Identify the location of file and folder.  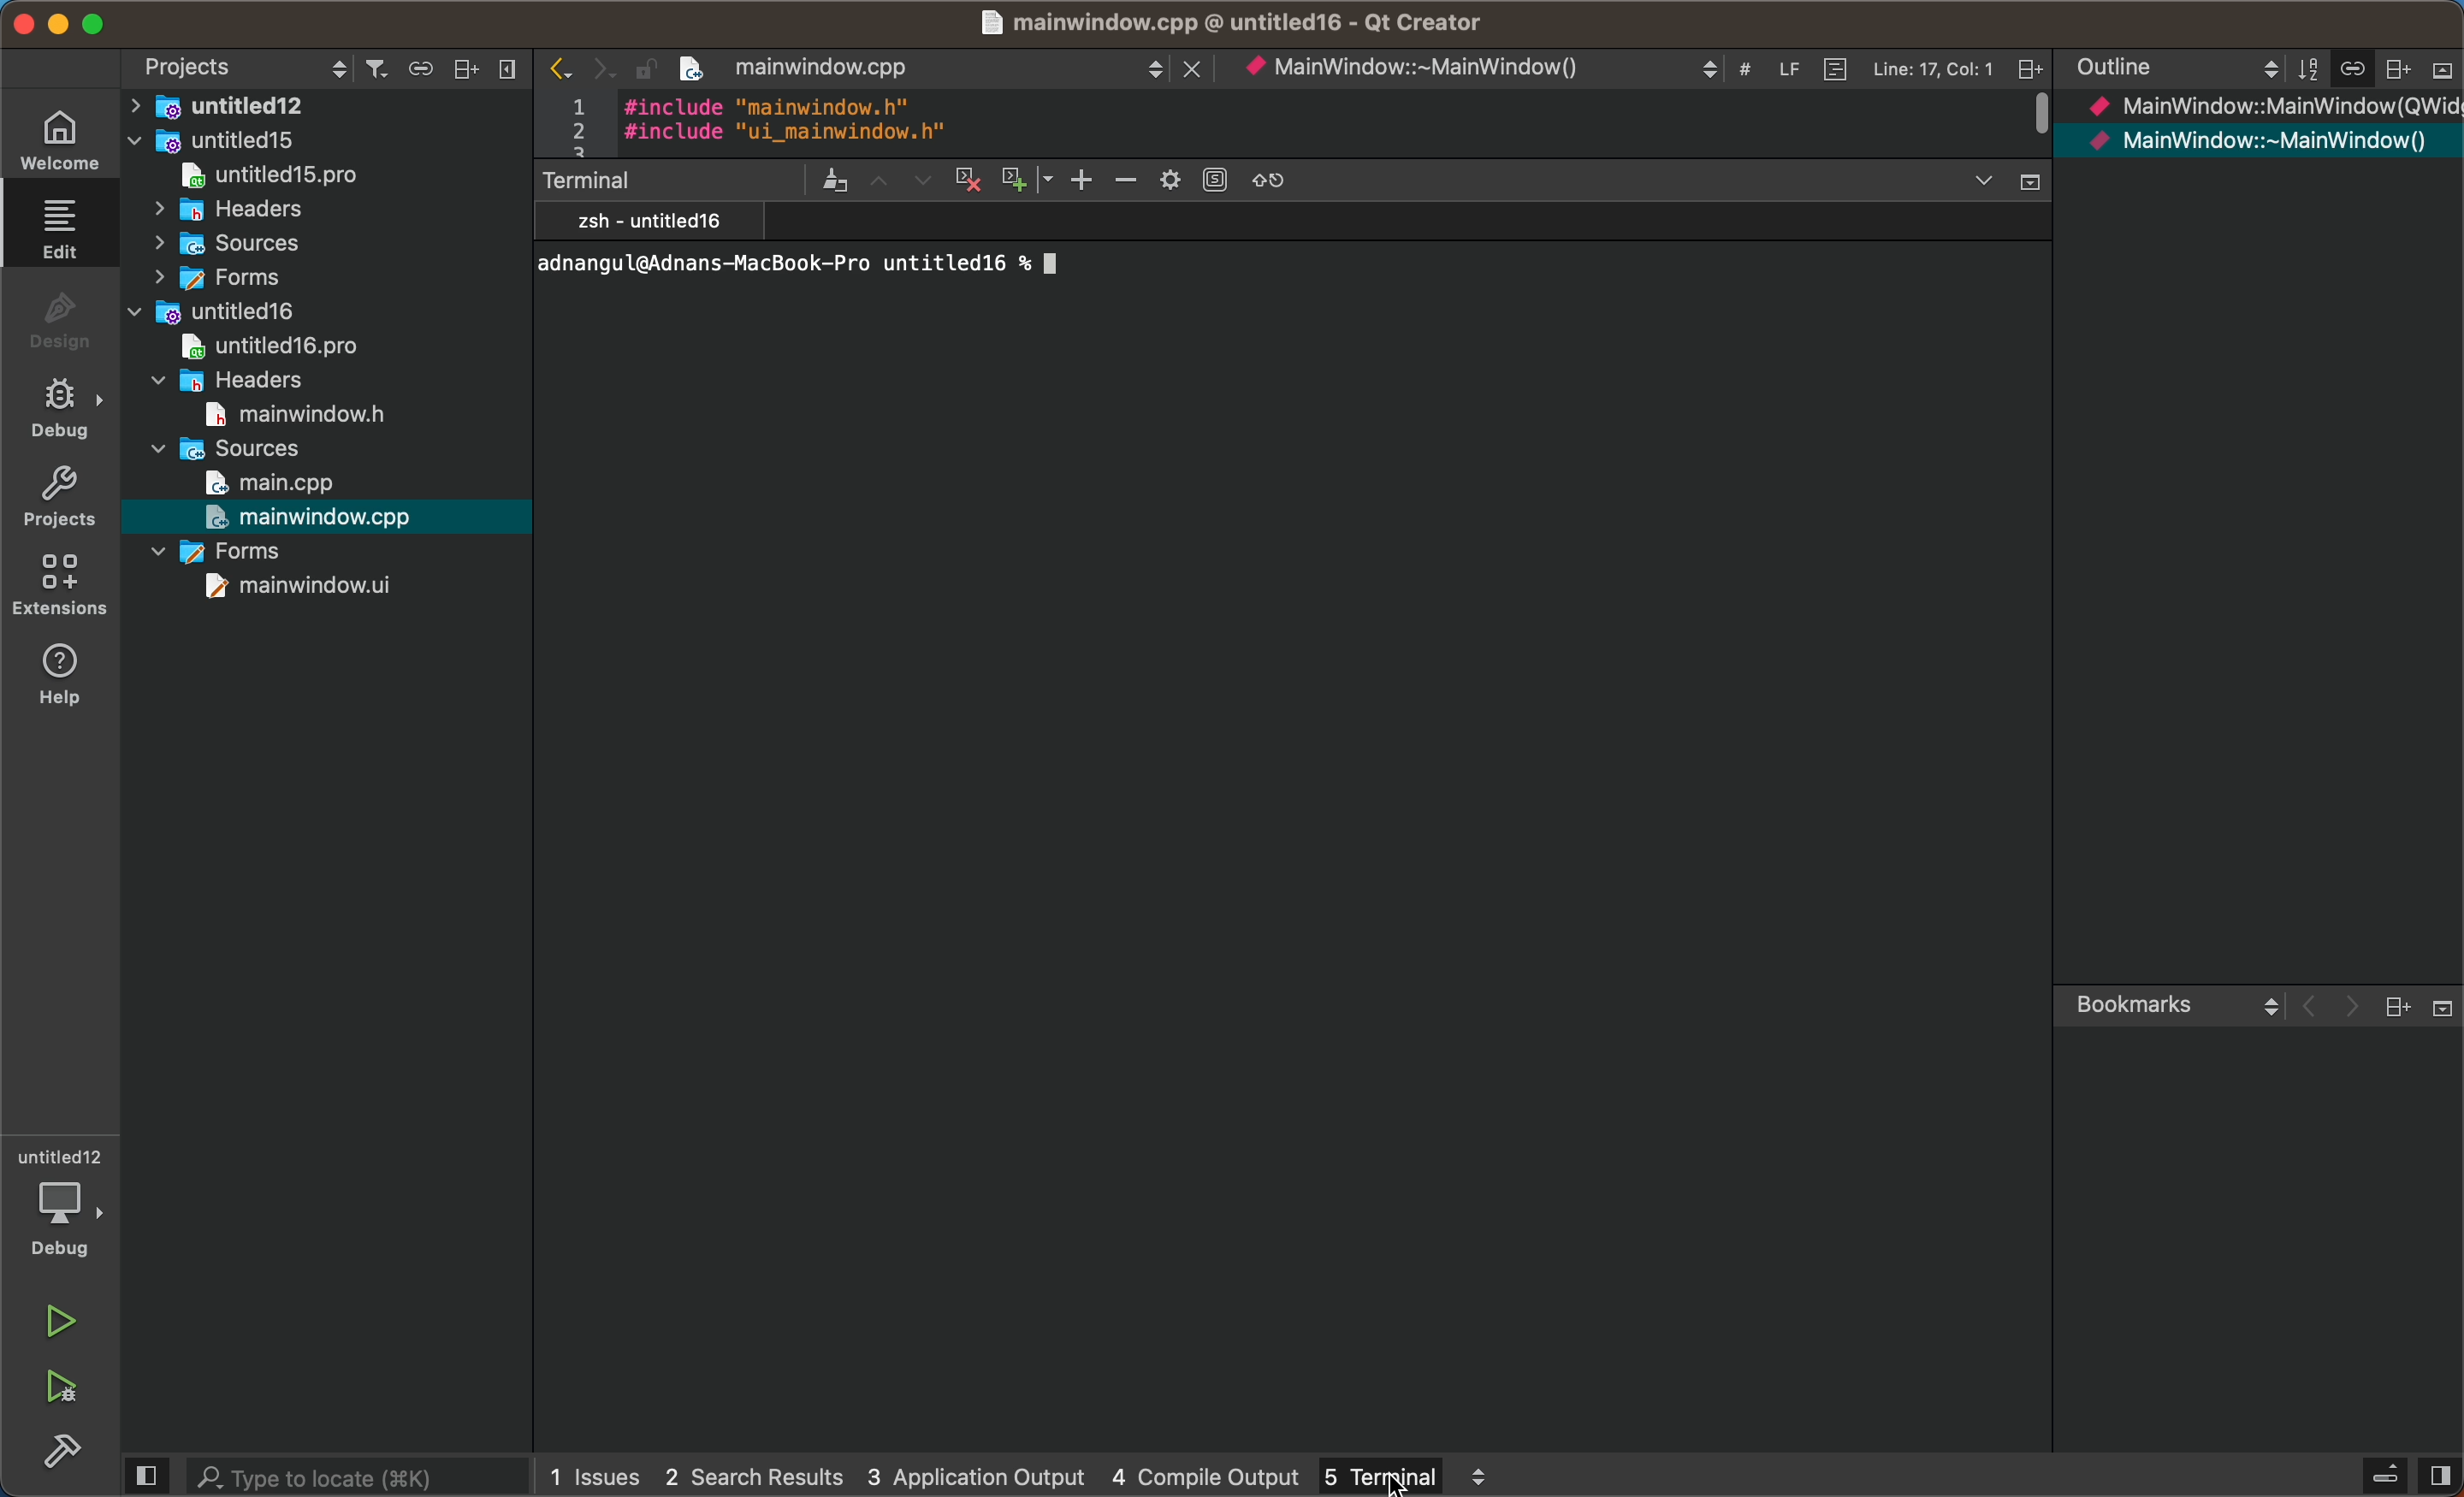
(230, 551).